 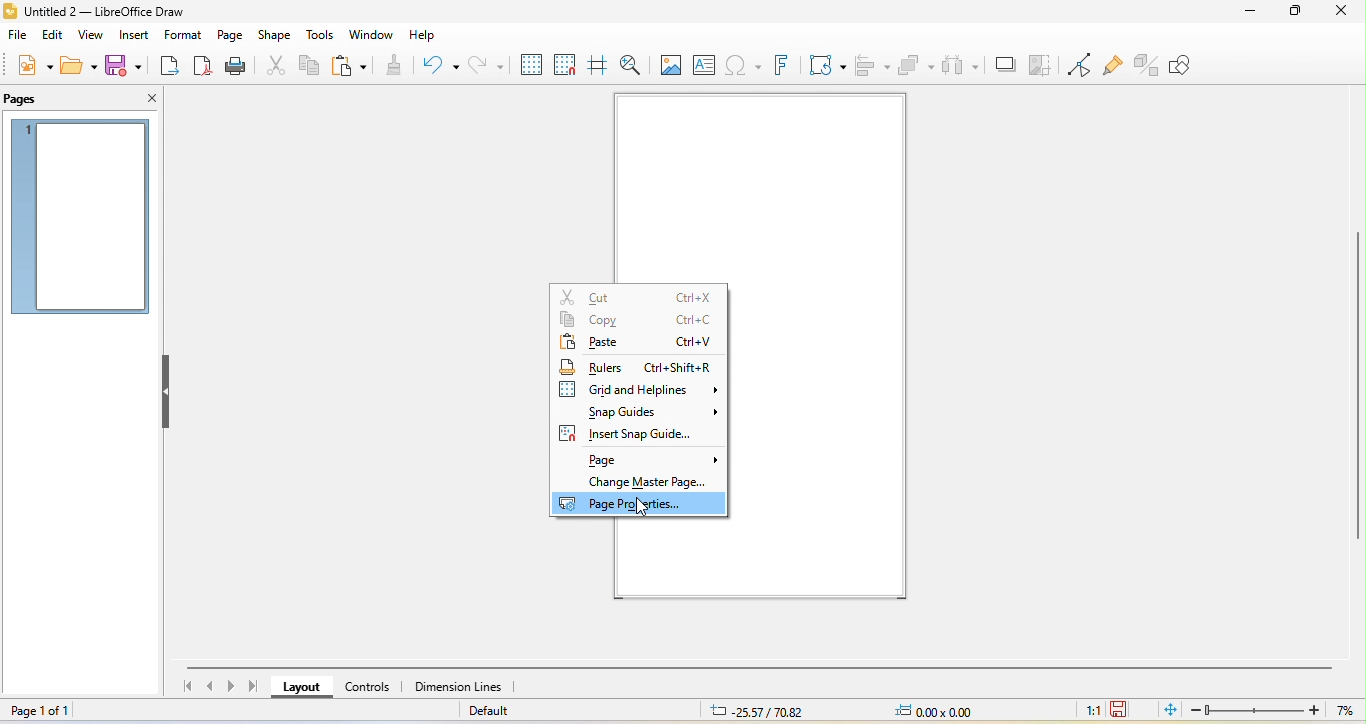 What do you see at coordinates (89, 37) in the screenshot?
I see `view` at bounding box center [89, 37].